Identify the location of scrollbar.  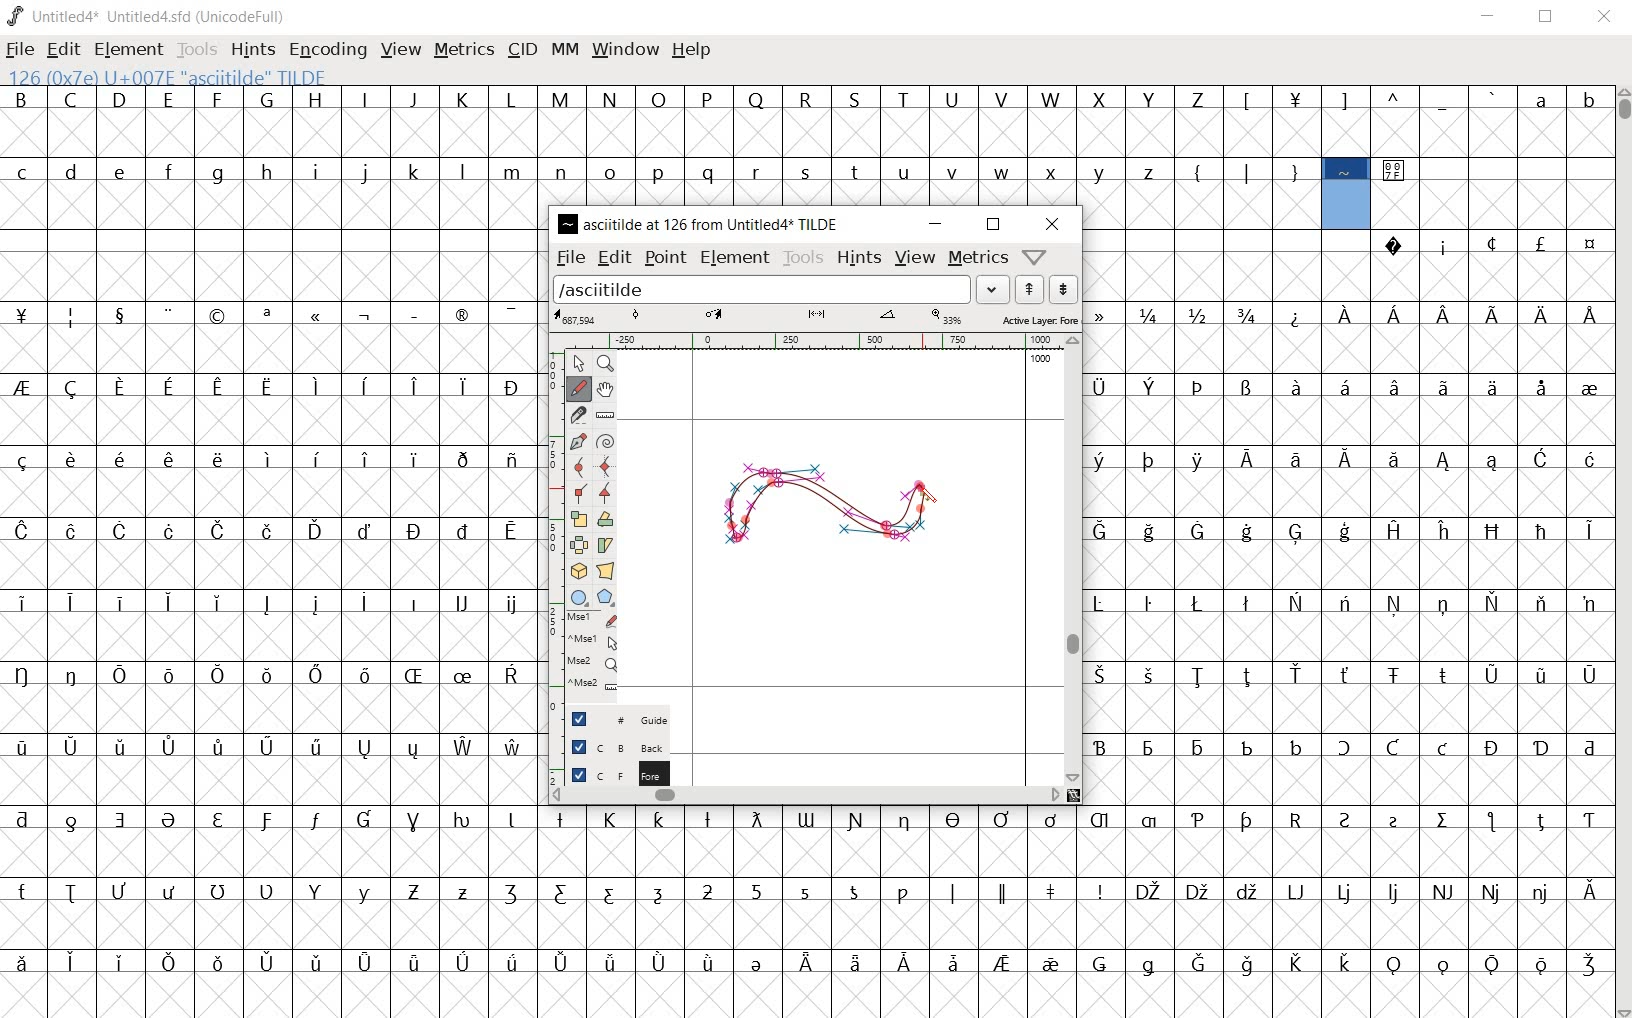
(807, 795).